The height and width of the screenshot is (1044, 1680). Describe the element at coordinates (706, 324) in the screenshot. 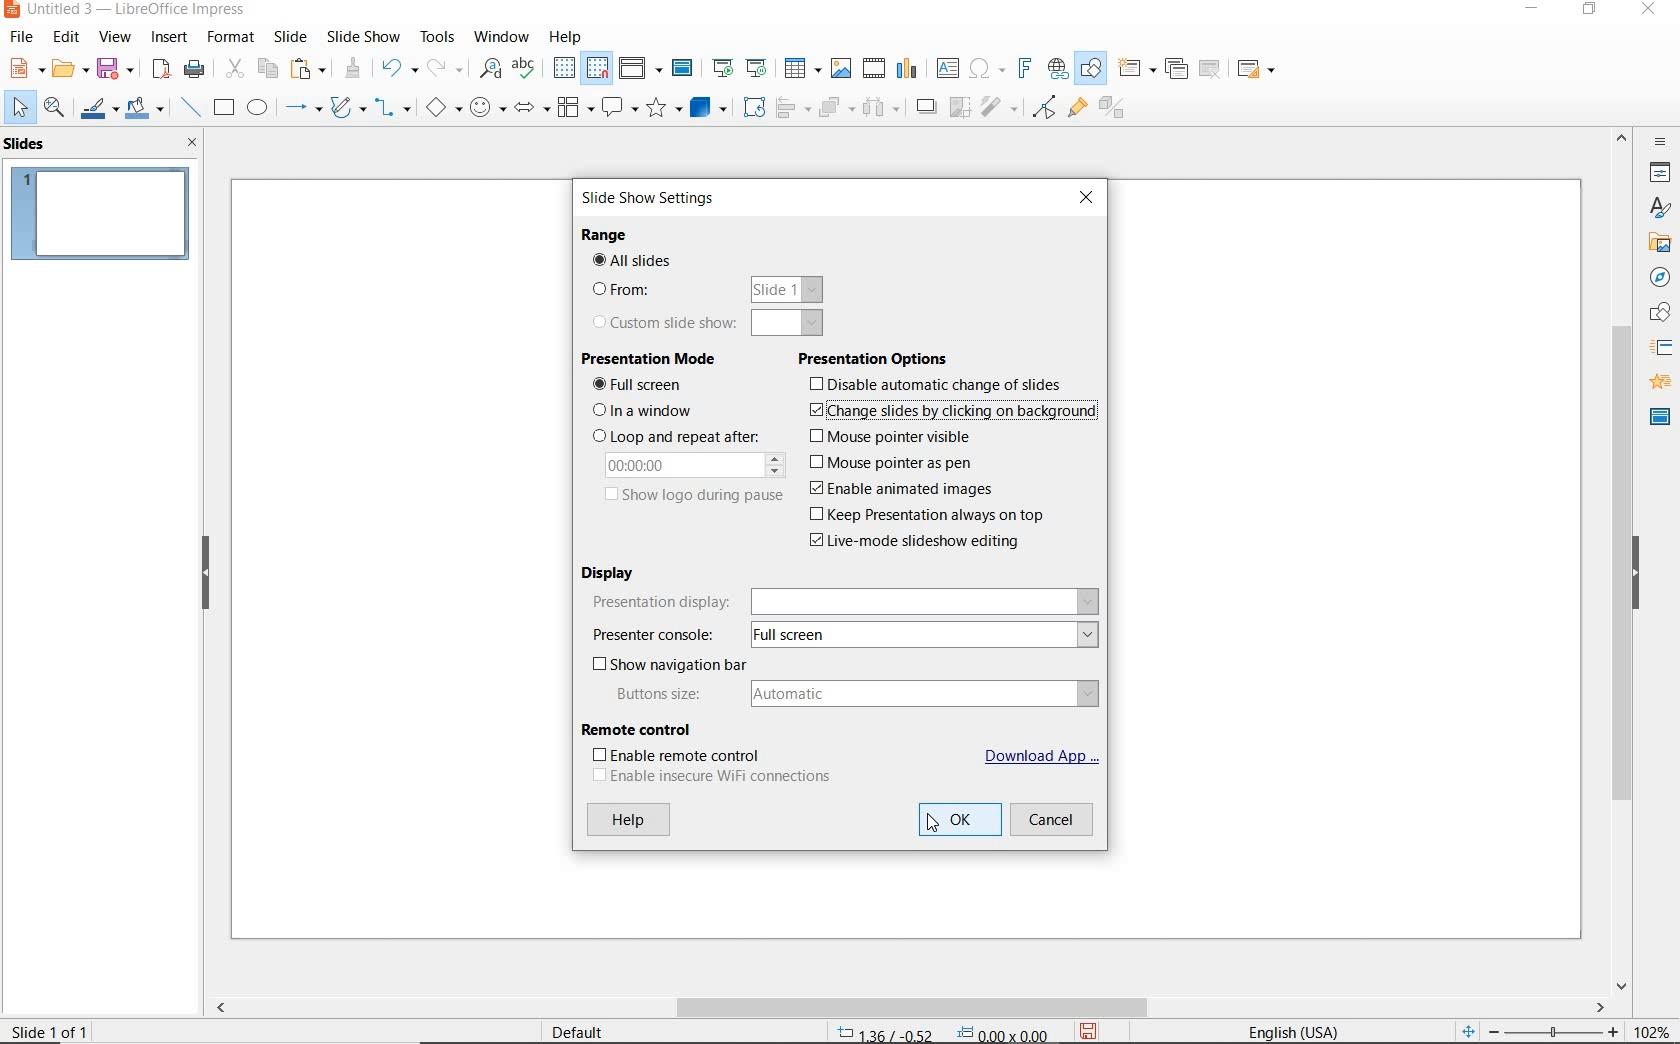

I see `CUSTOM SLIDE SHOW` at that location.